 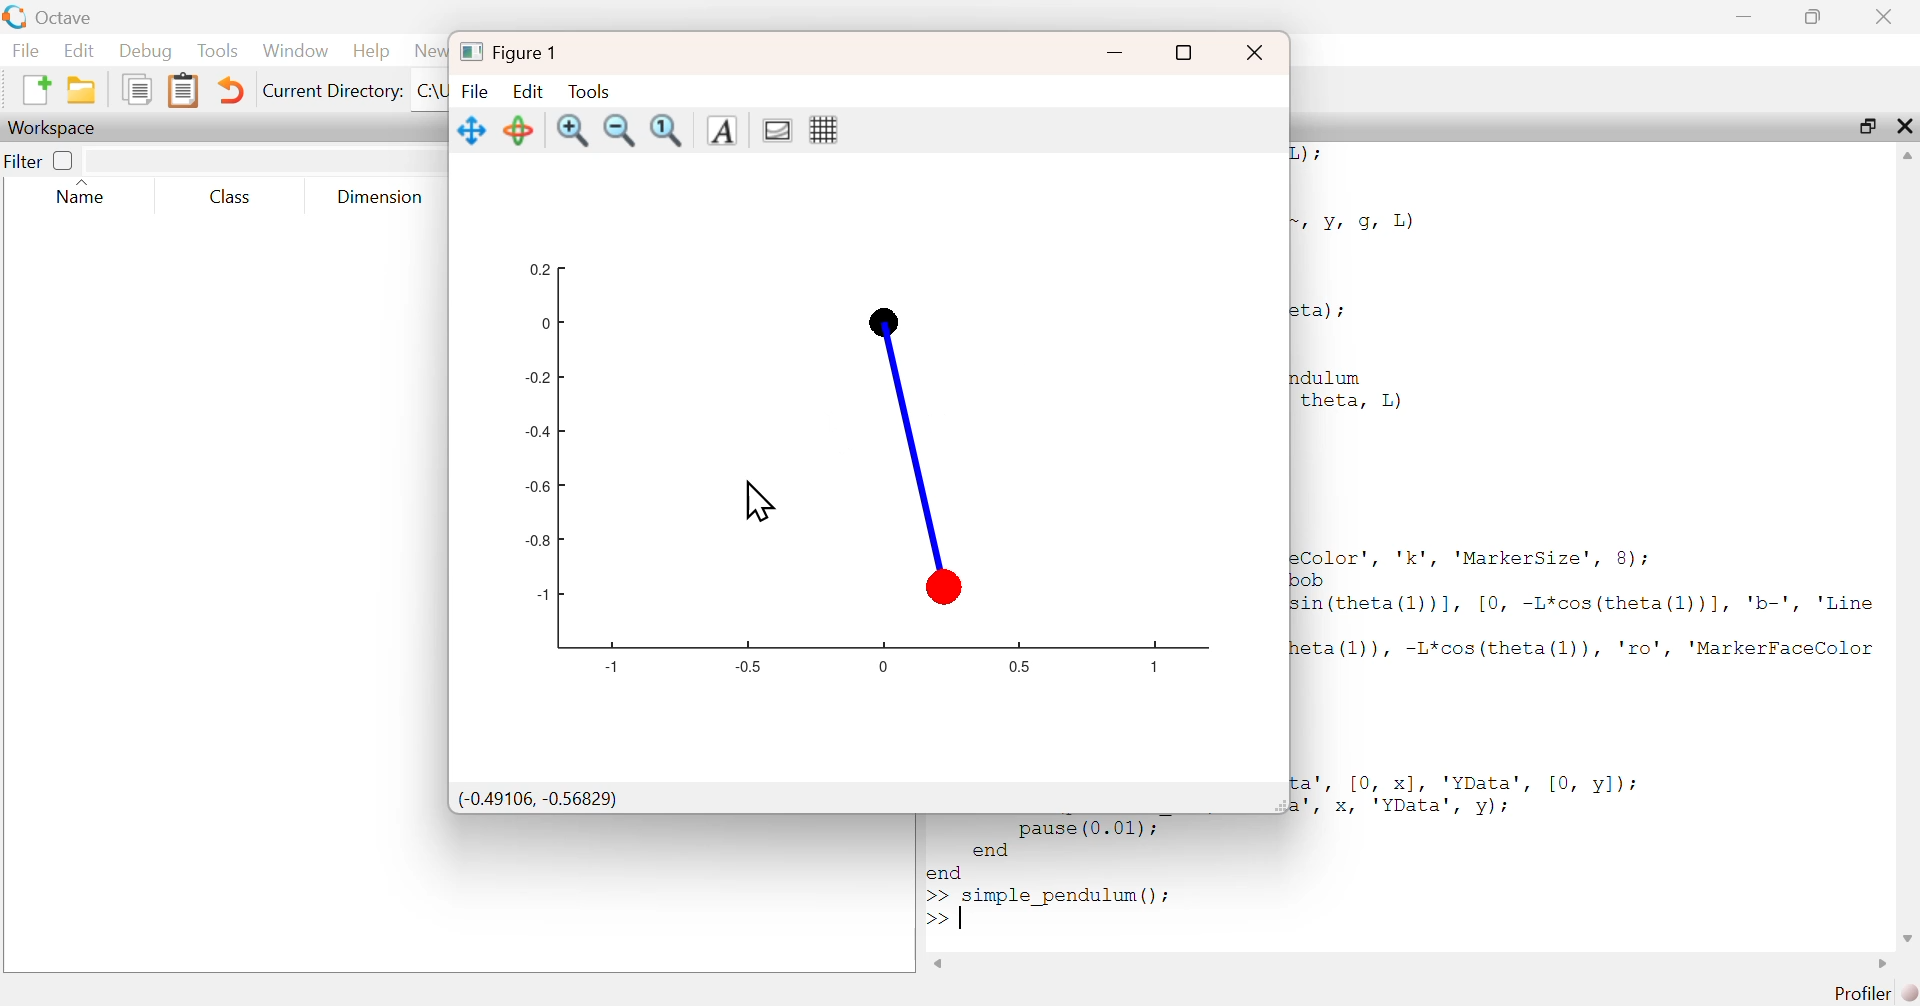 I want to click on New Line, so click(x=934, y=920).